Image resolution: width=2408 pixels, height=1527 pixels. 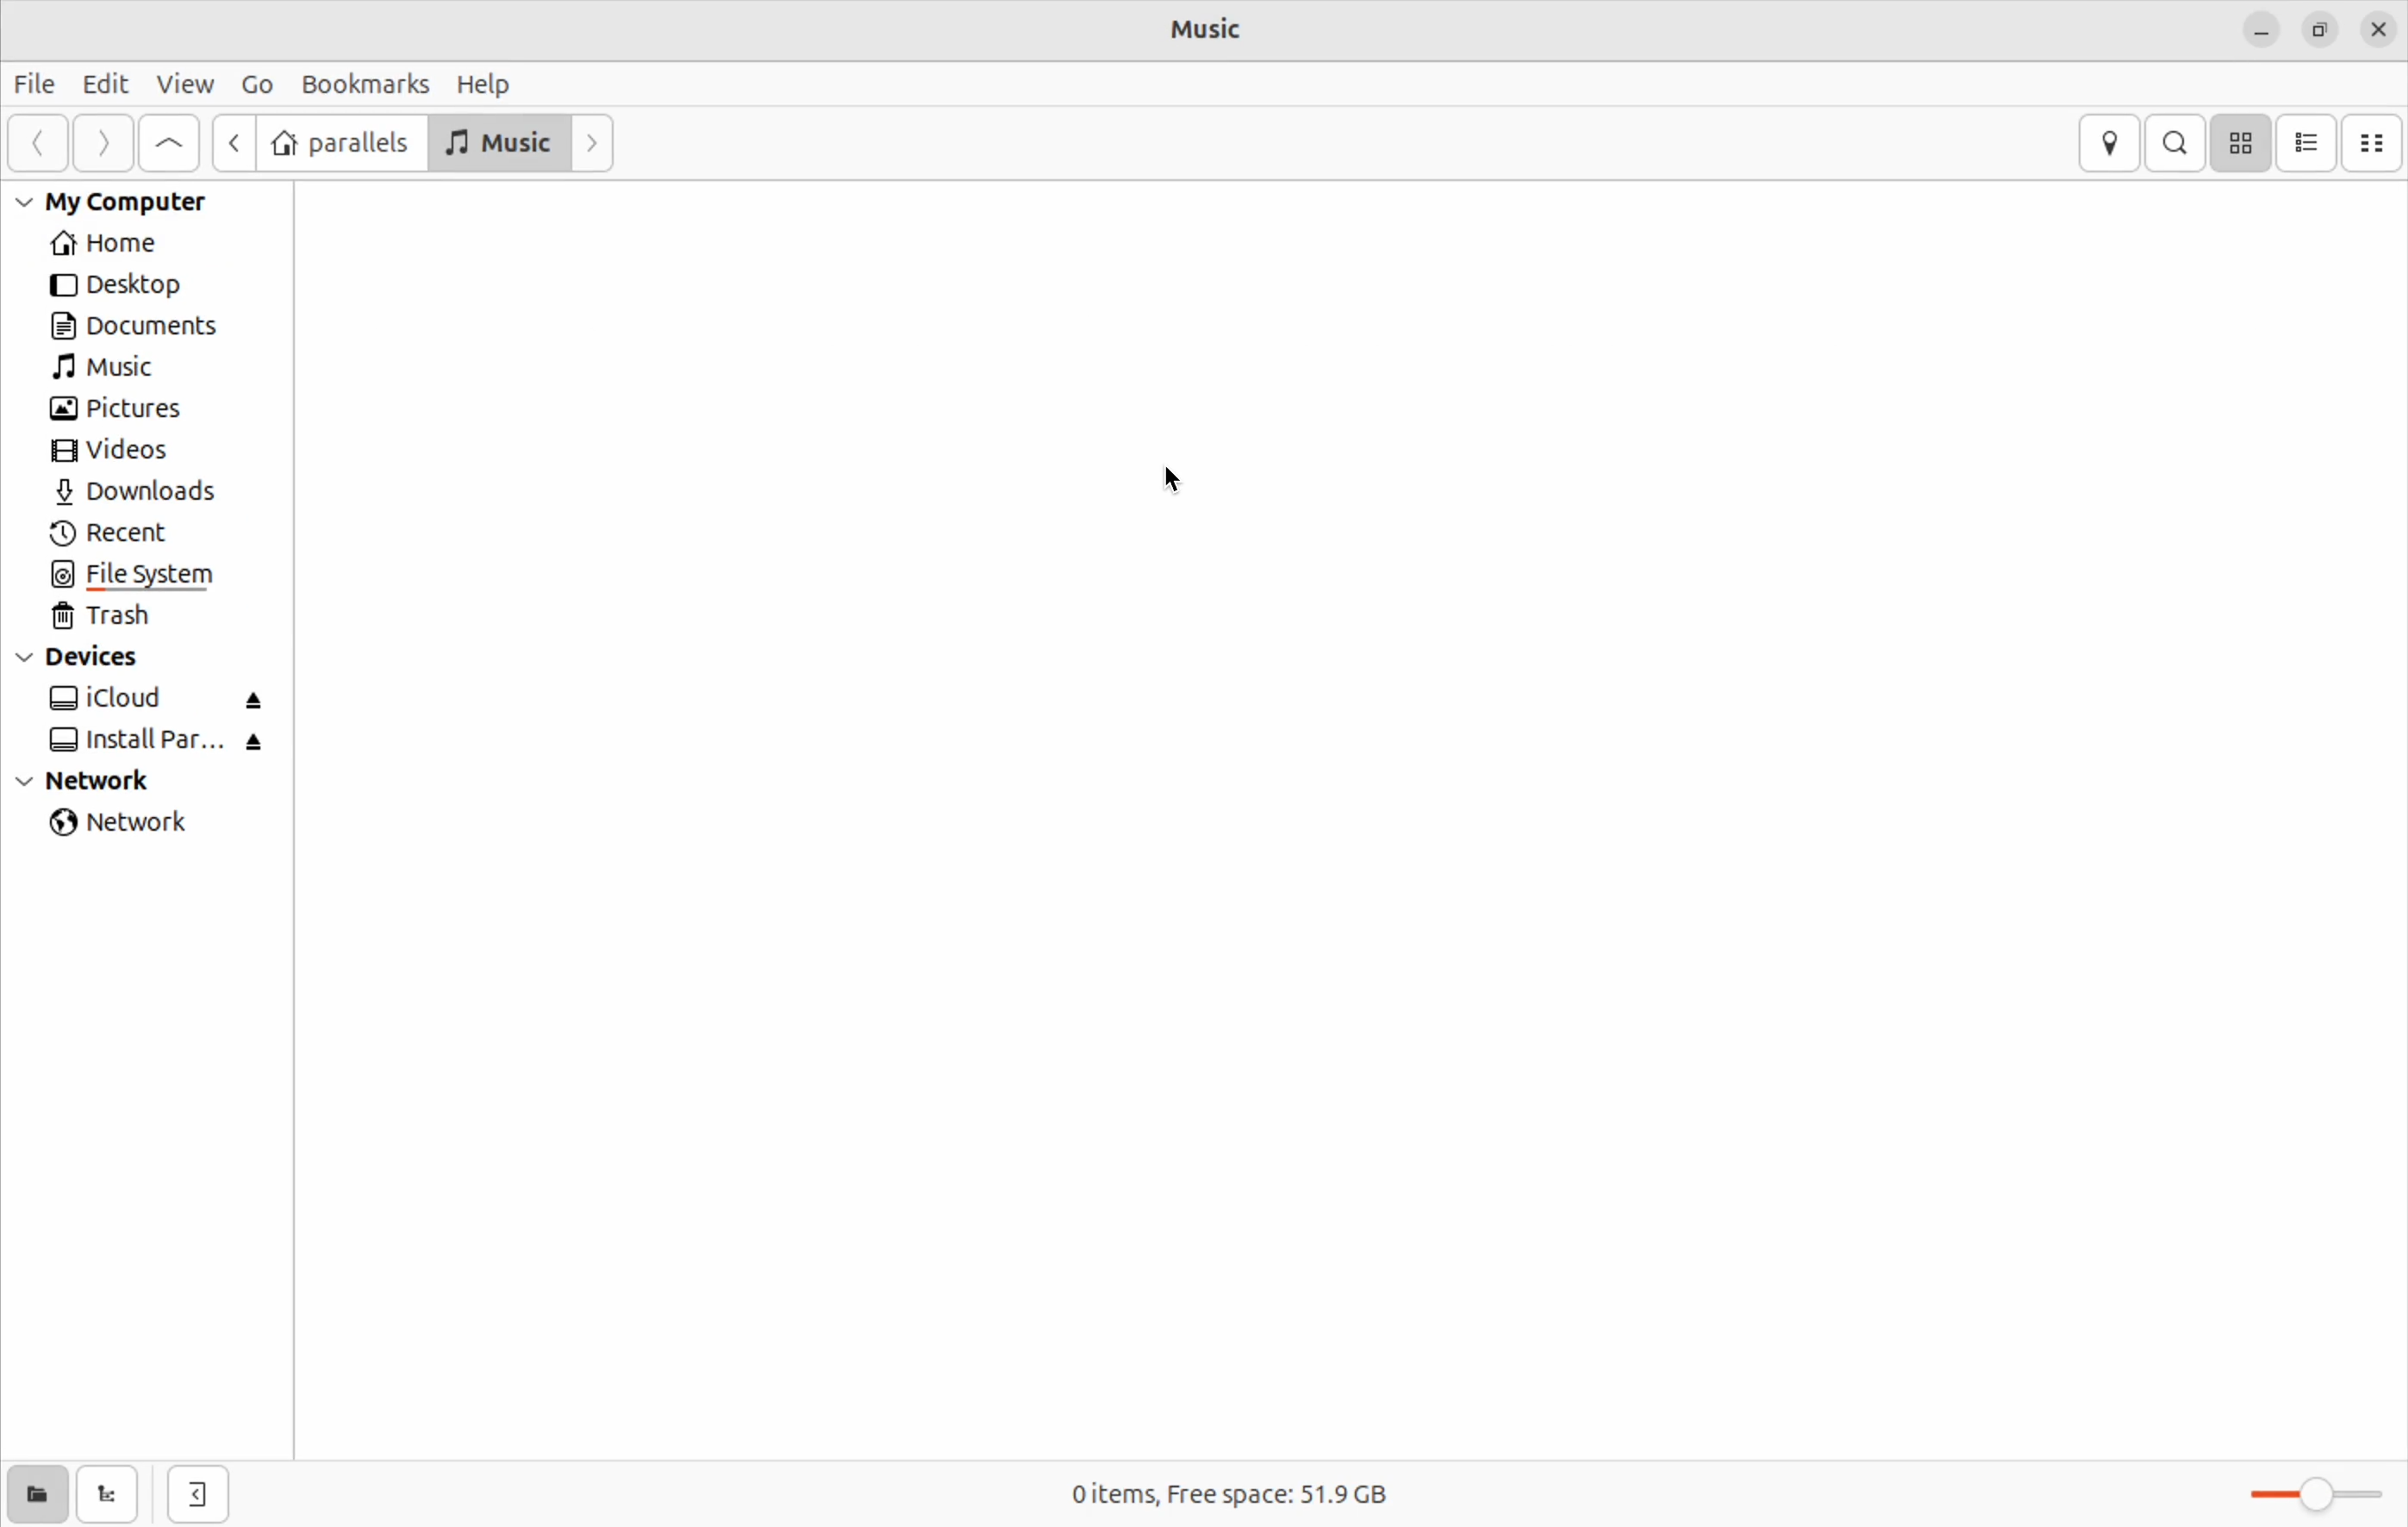 What do you see at coordinates (154, 493) in the screenshot?
I see `downloads` at bounding box center [154, 493].